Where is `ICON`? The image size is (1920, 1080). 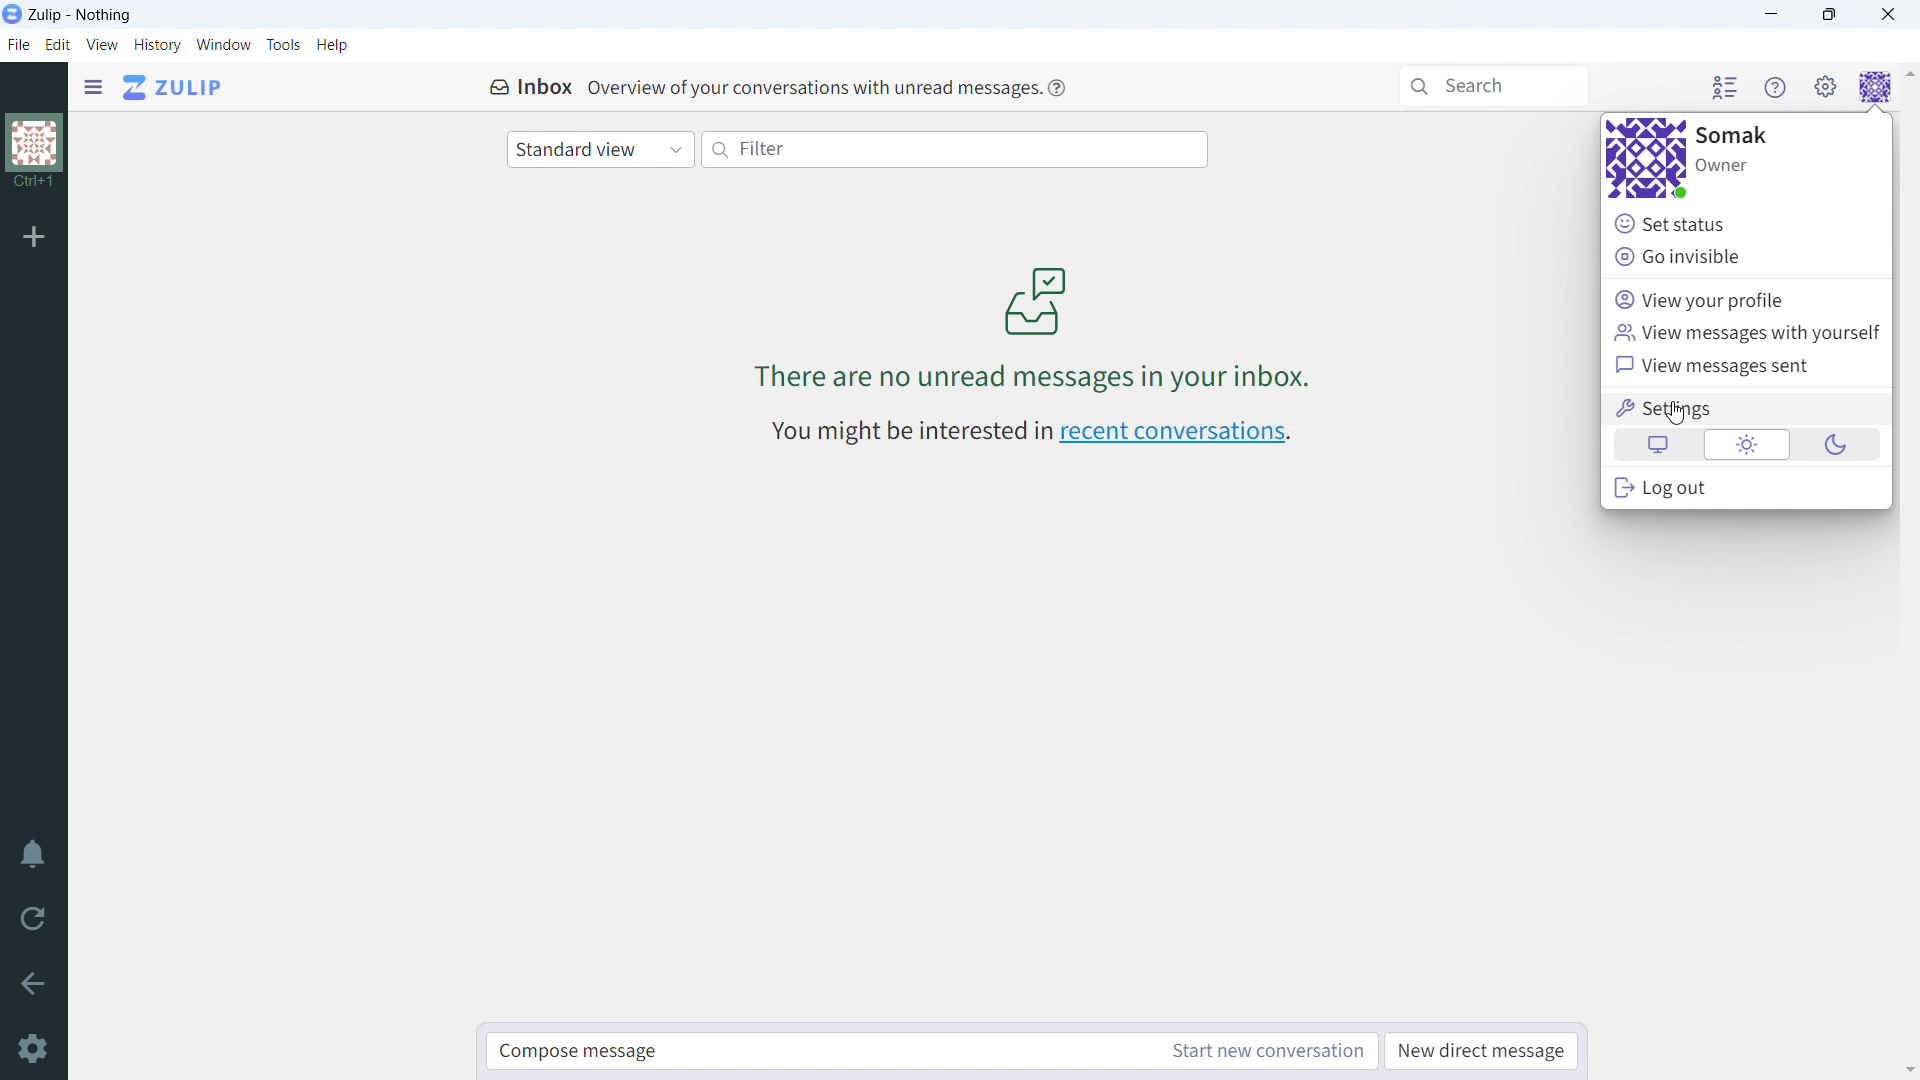
ICON is located at coordinates (1032, 299).